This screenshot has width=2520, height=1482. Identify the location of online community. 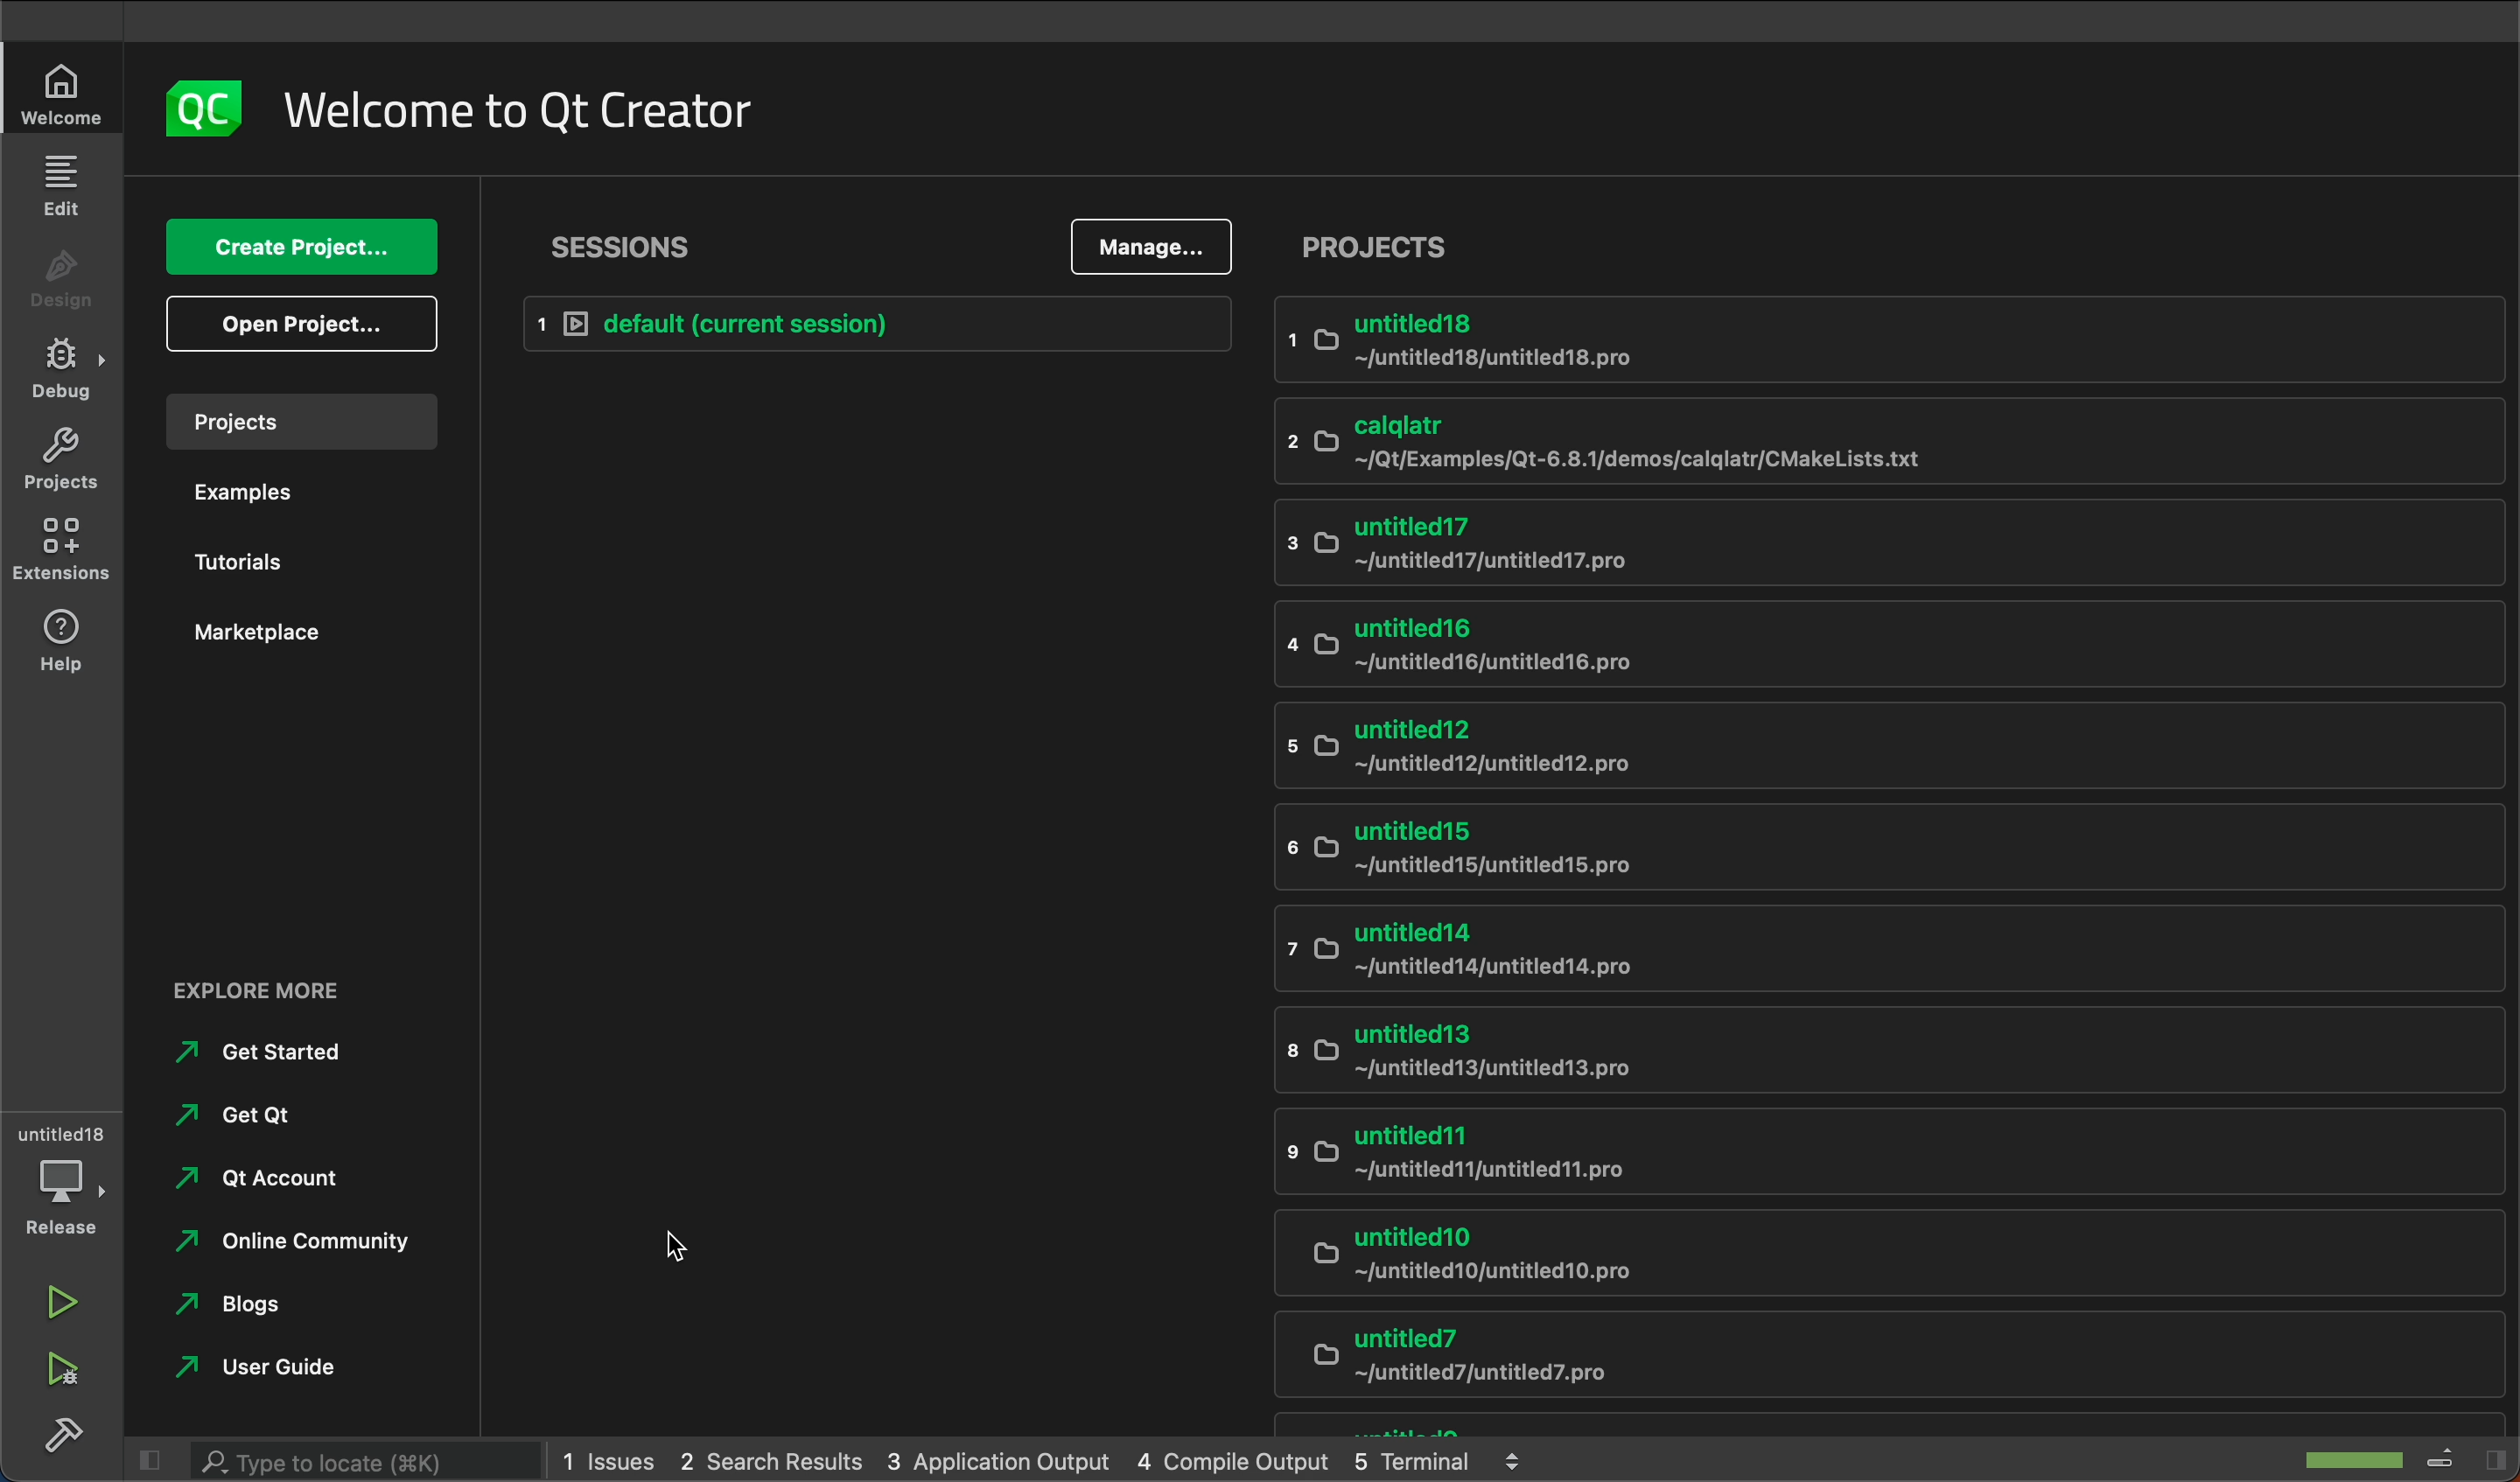
(293, 1241).